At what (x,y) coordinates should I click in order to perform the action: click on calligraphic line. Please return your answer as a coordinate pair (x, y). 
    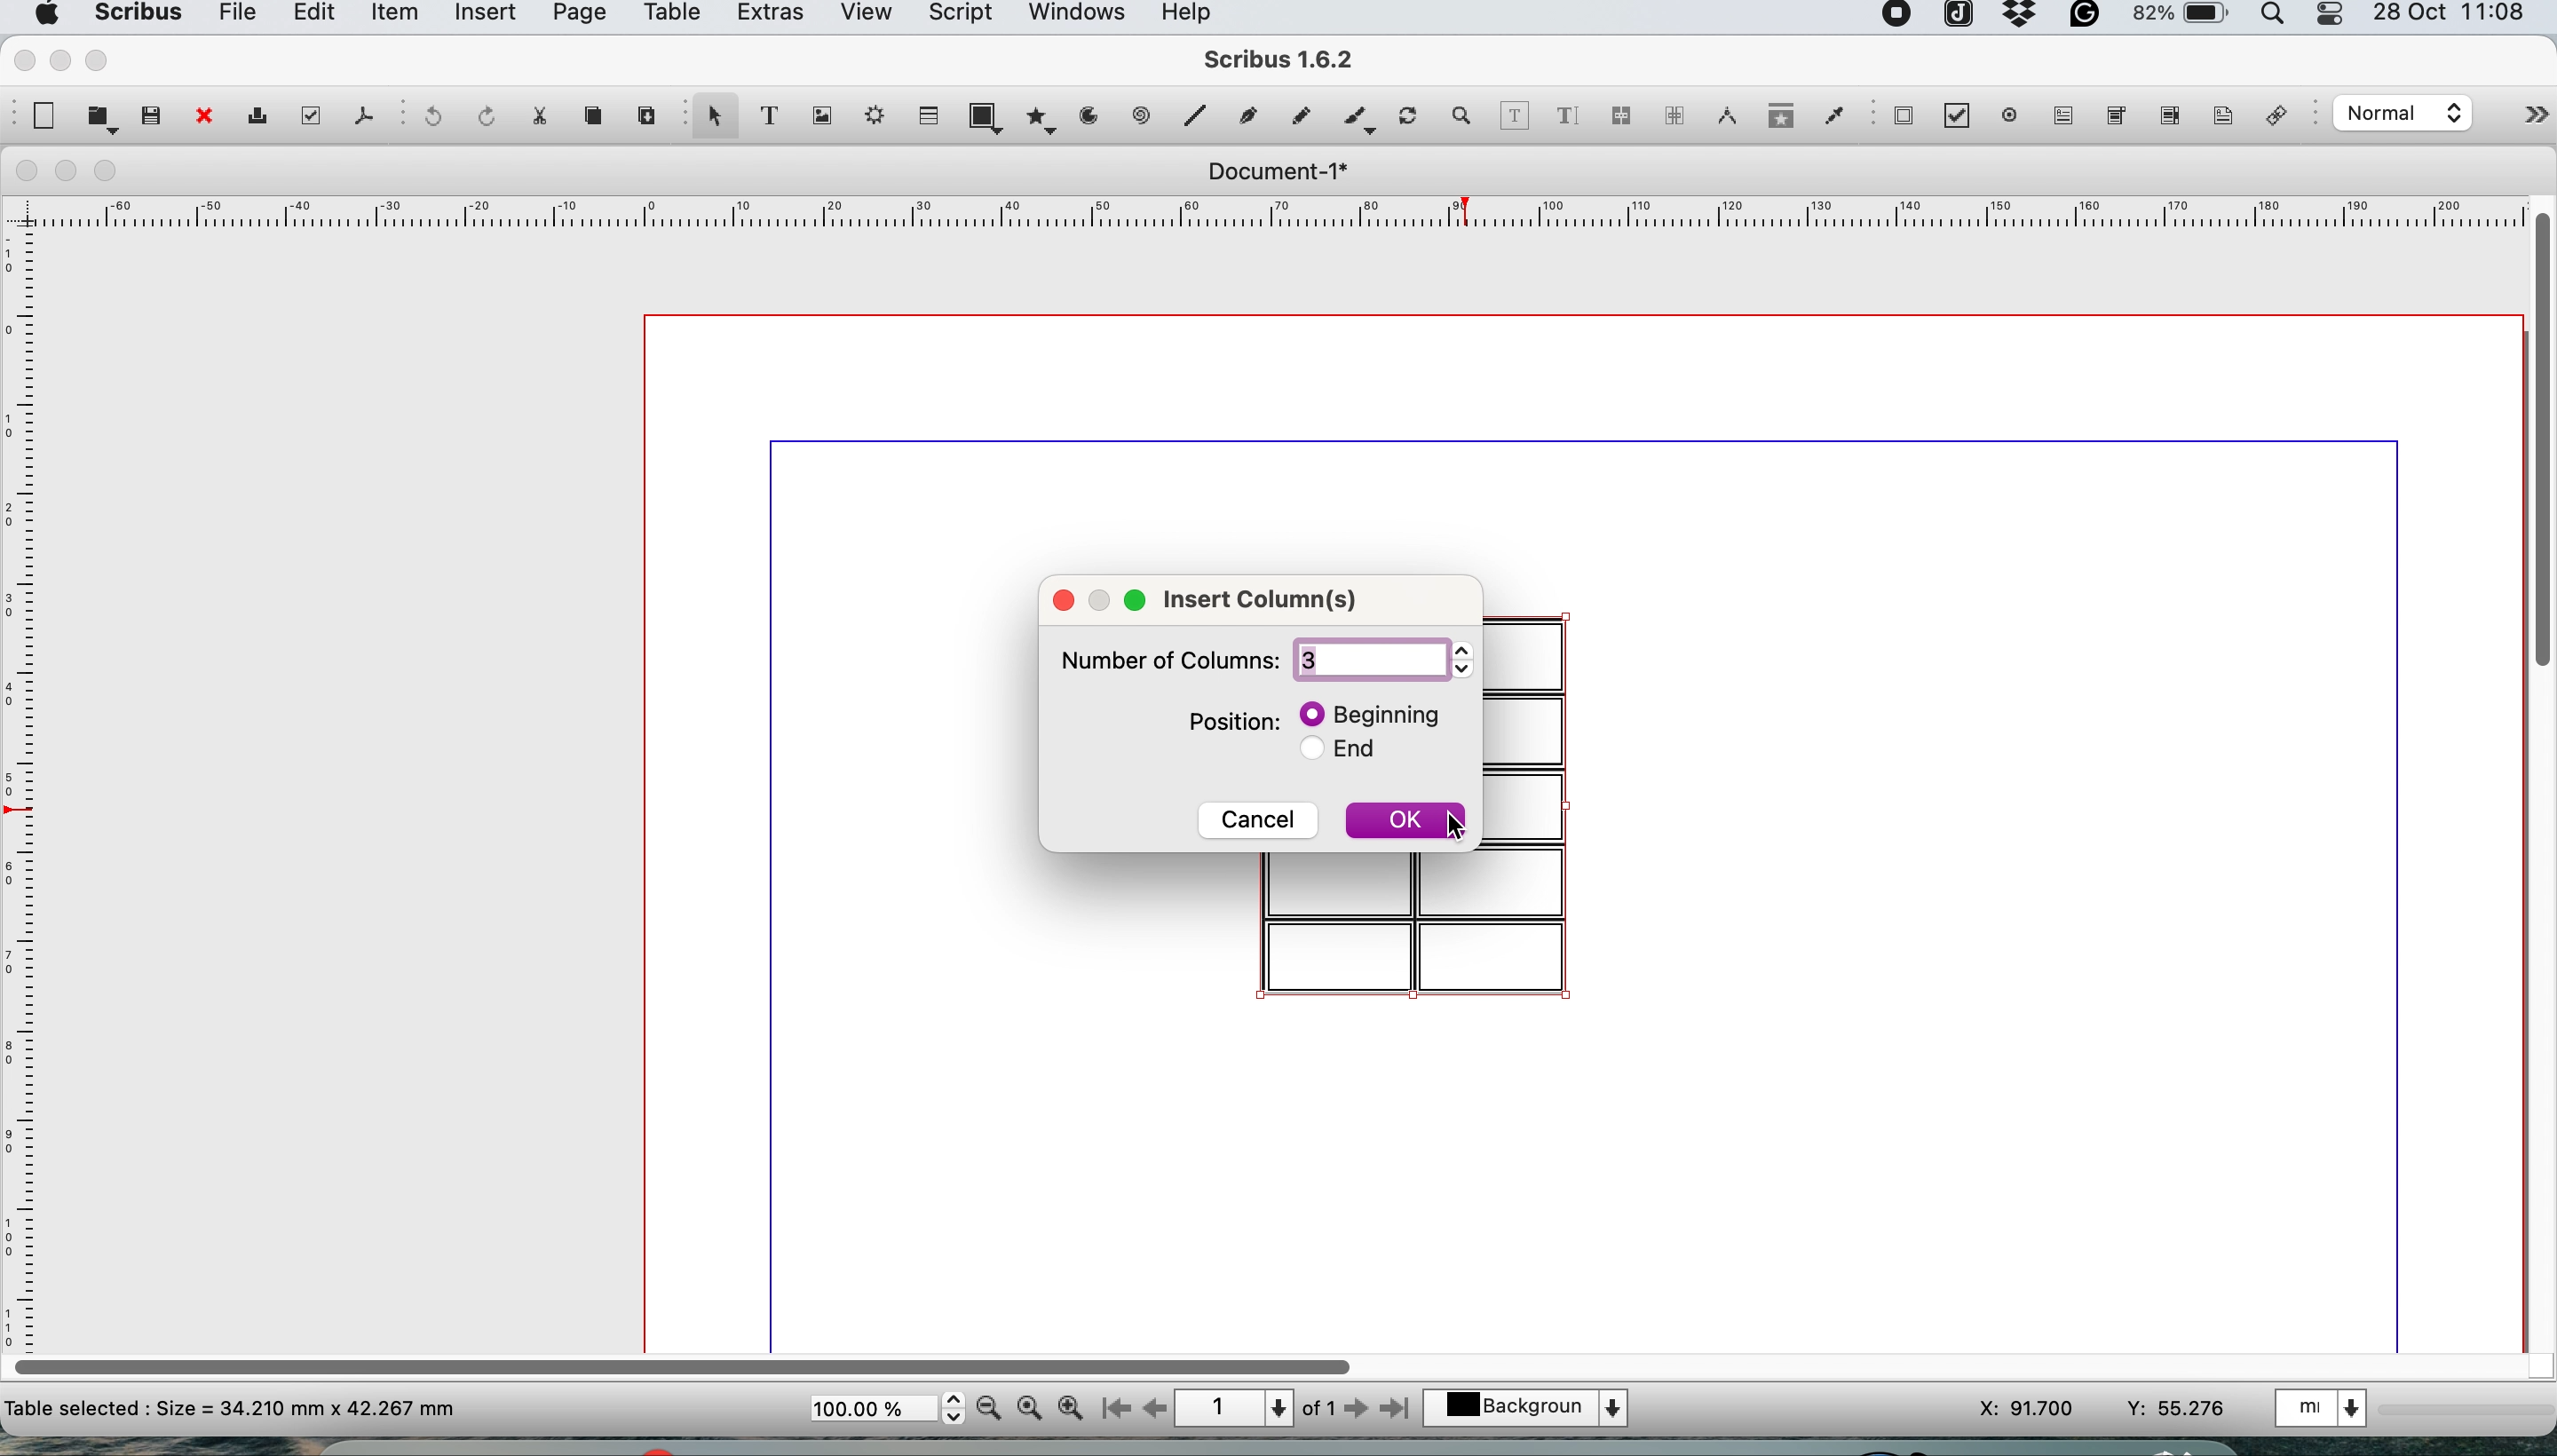
    Looking at the image, I should click on (1355, 121).